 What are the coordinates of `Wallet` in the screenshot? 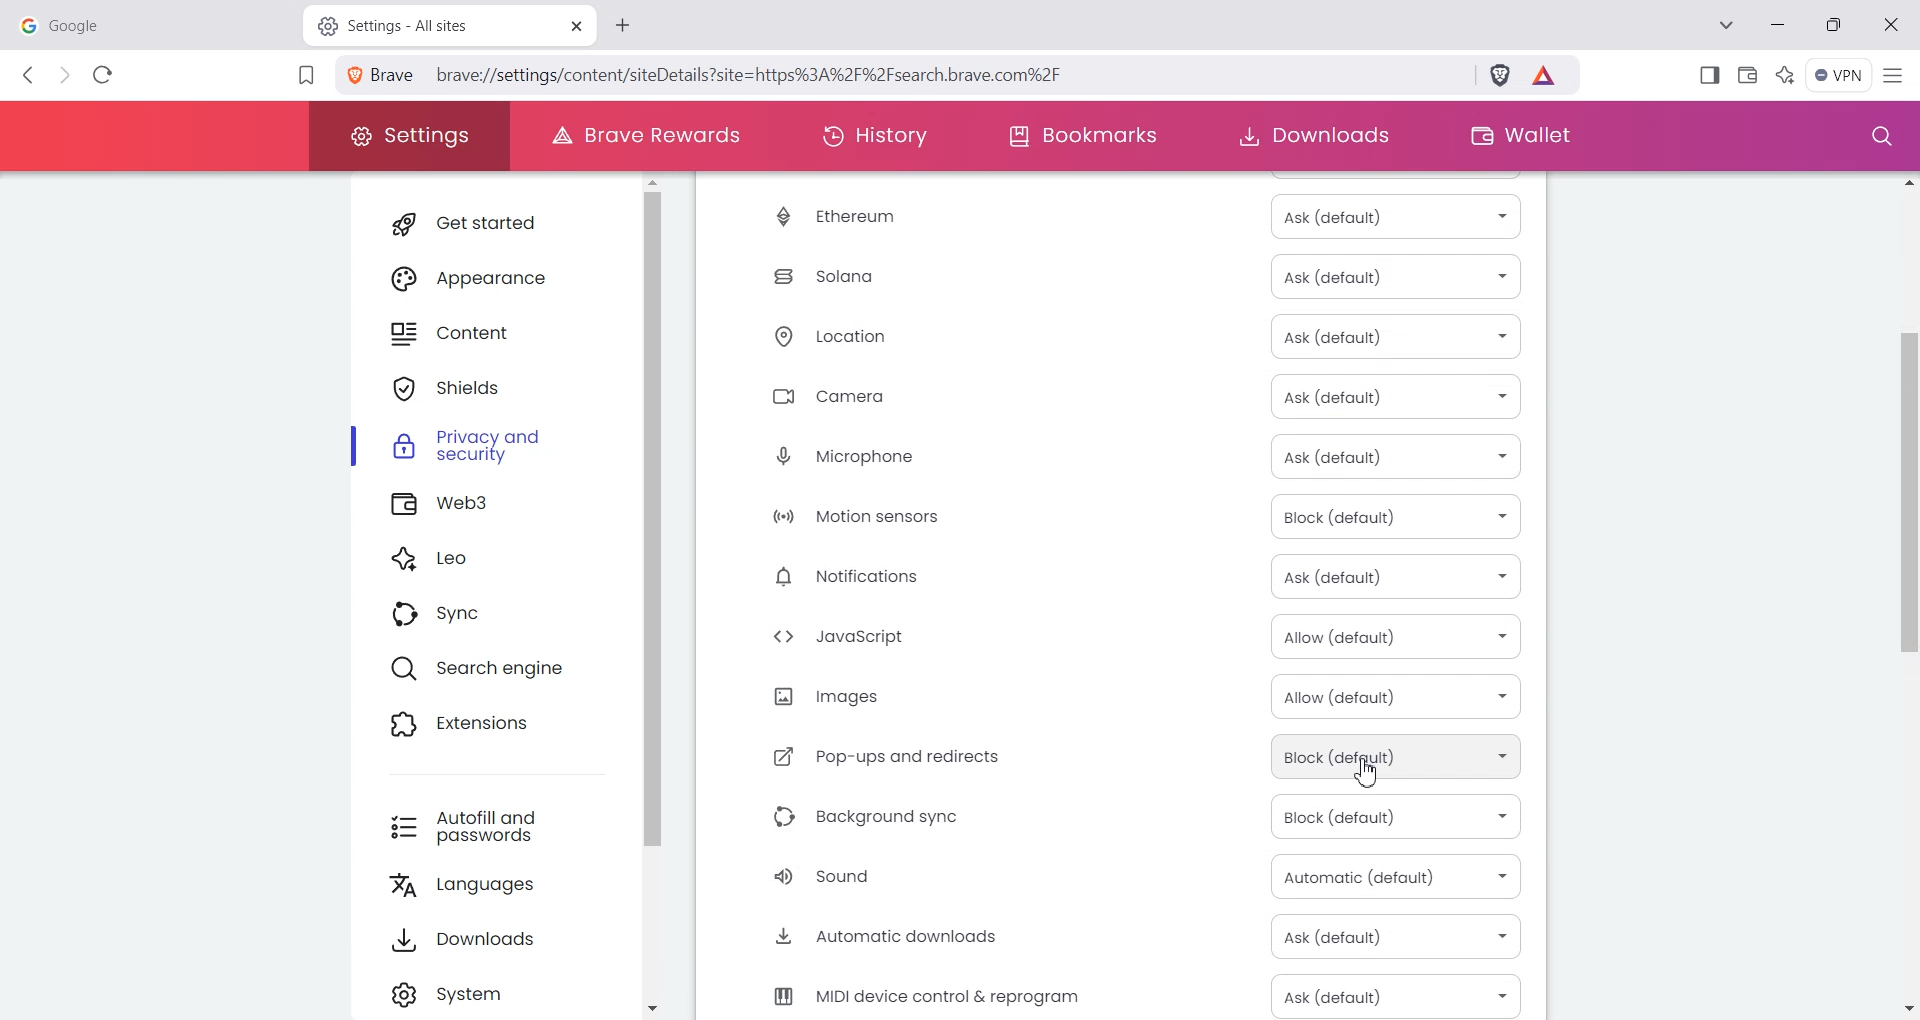 It's located at (1517, 136).